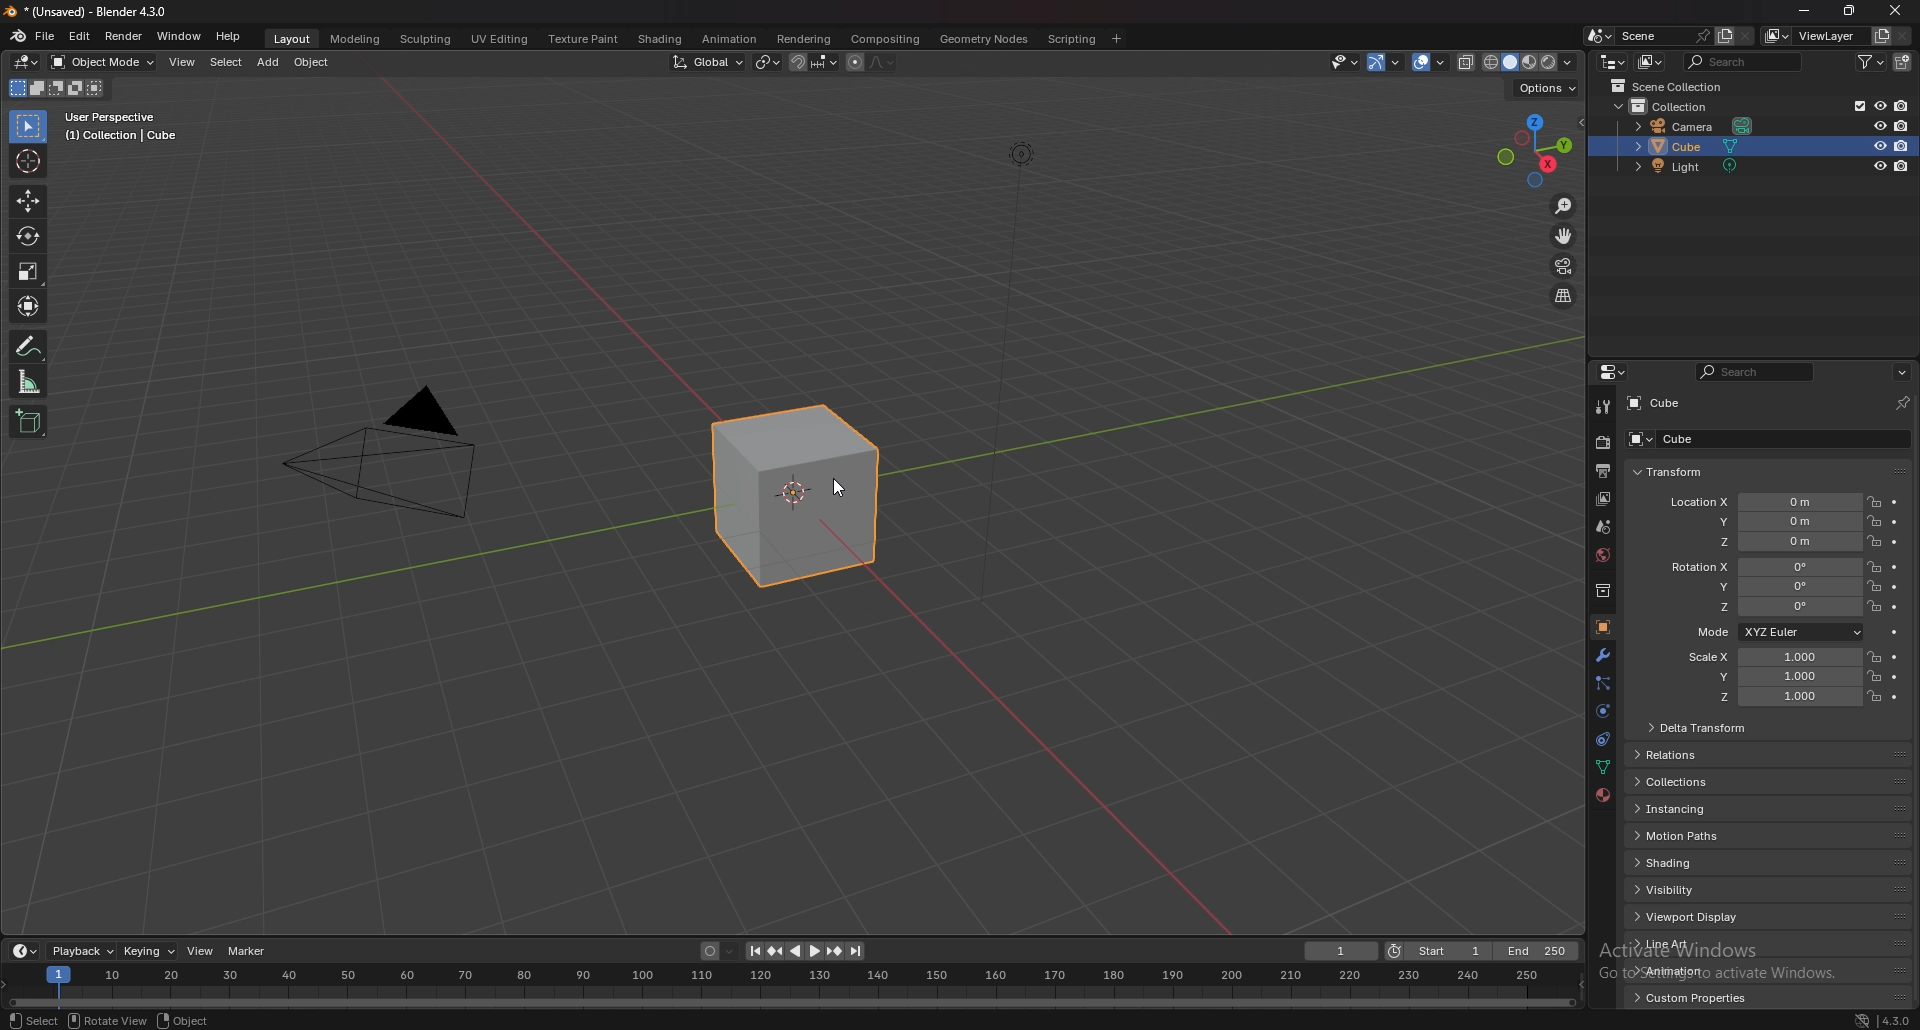  I want to click on camera, so click(398, 447).